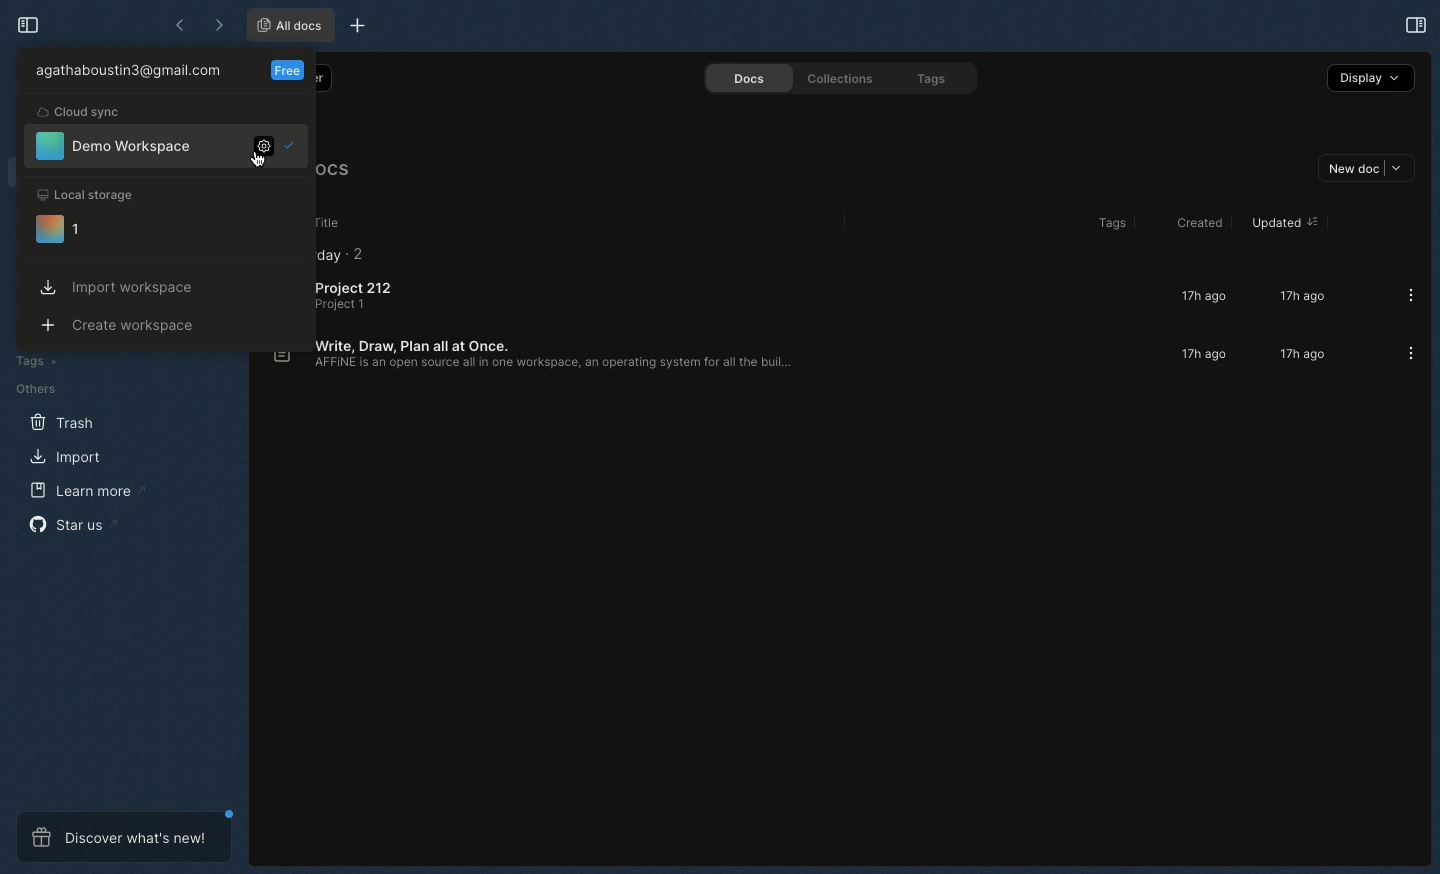 Image resolution: width=1440 pixels, height=874 pixels. I want to click on Create workspace, so click(121, 325).